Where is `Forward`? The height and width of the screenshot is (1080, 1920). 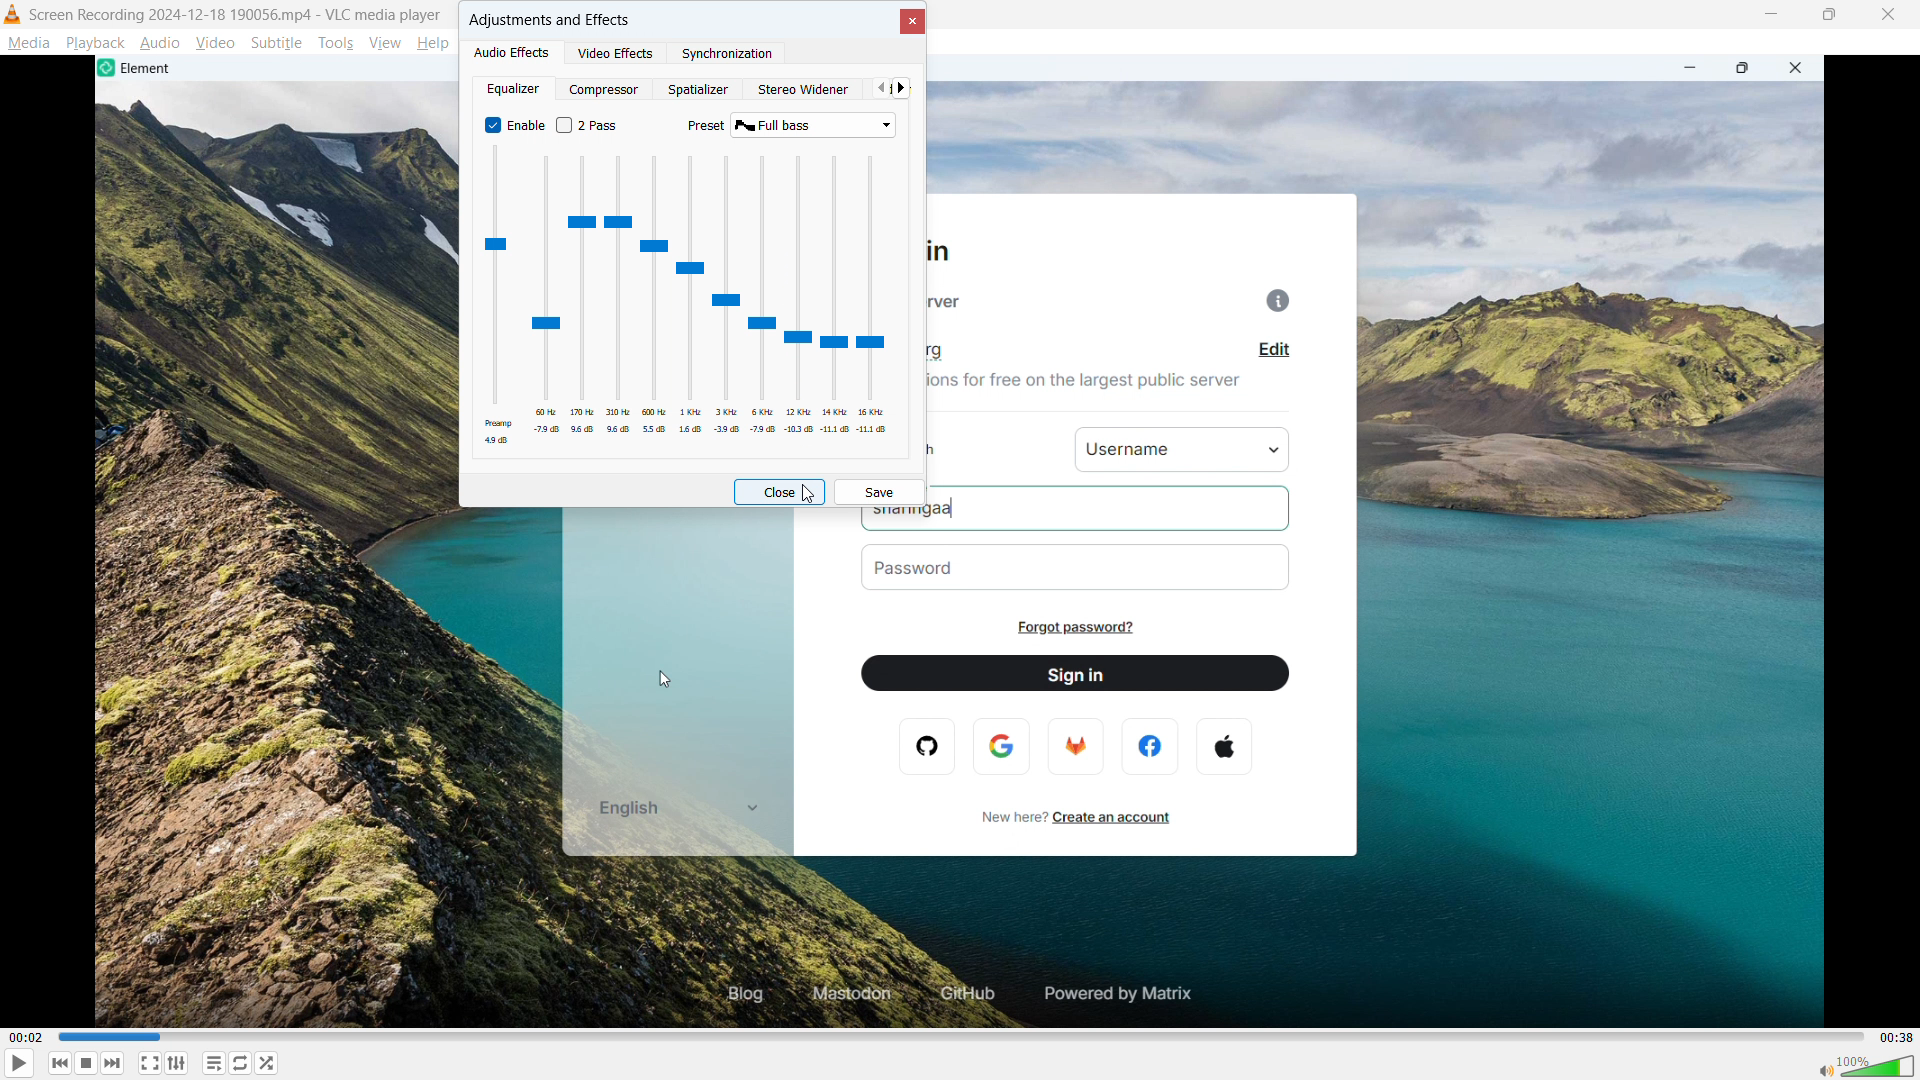
Forward is located at coordinates (129, 1063).